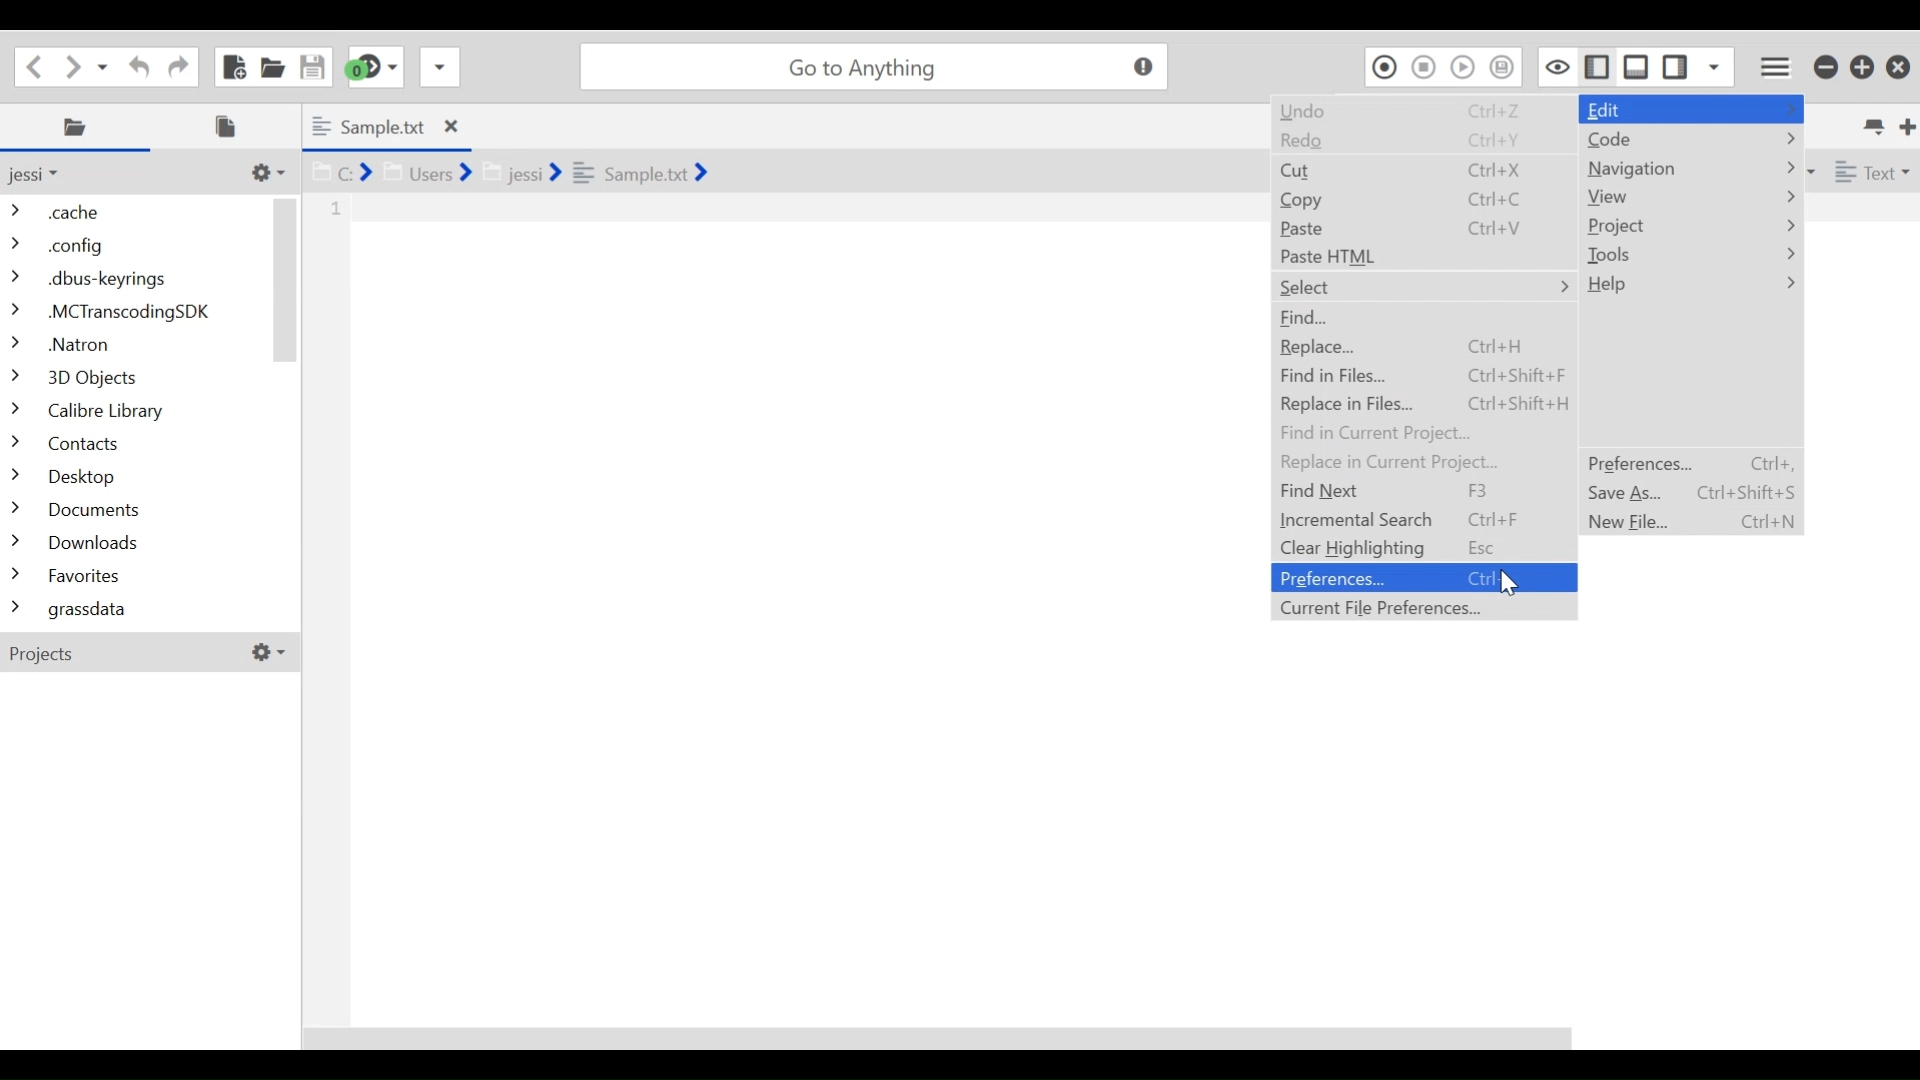 The image size is (1920, 1080). I want to click on Recent locations, so click(105, 65).